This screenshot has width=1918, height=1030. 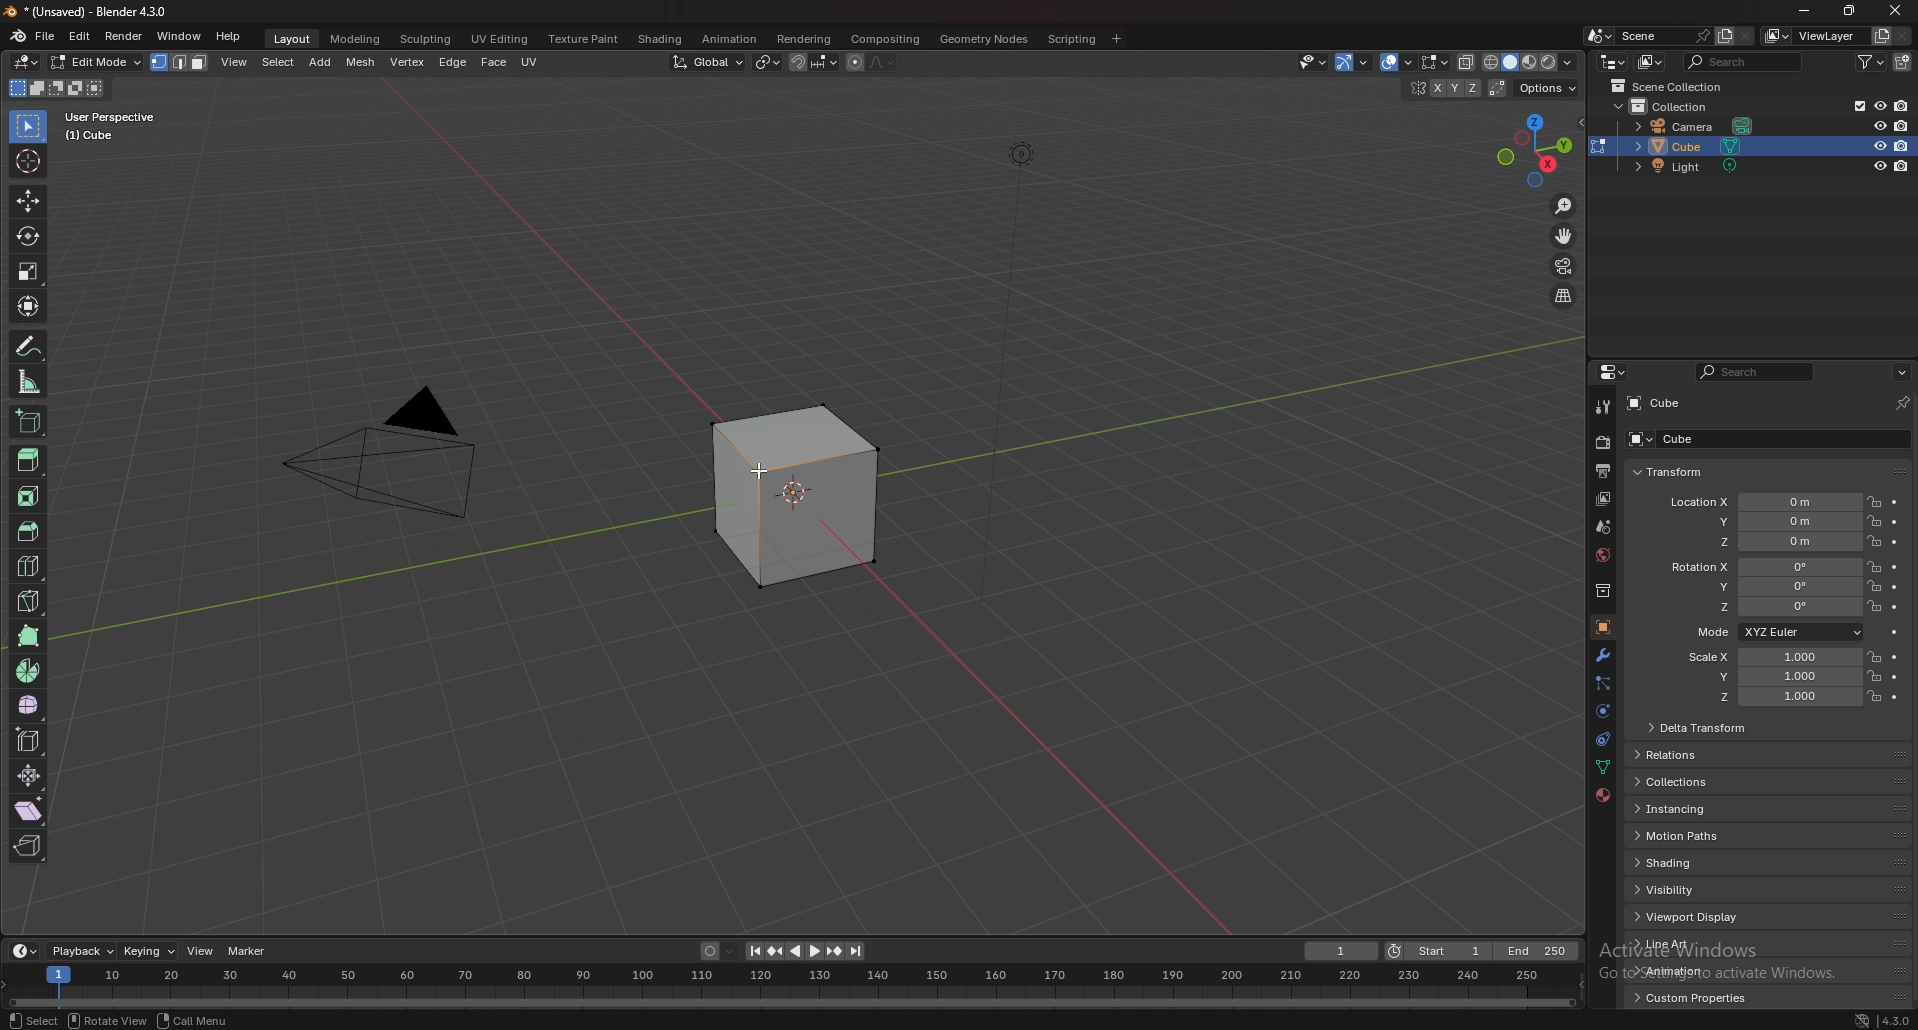 I want to click on edge, so click(x=454, y=62).